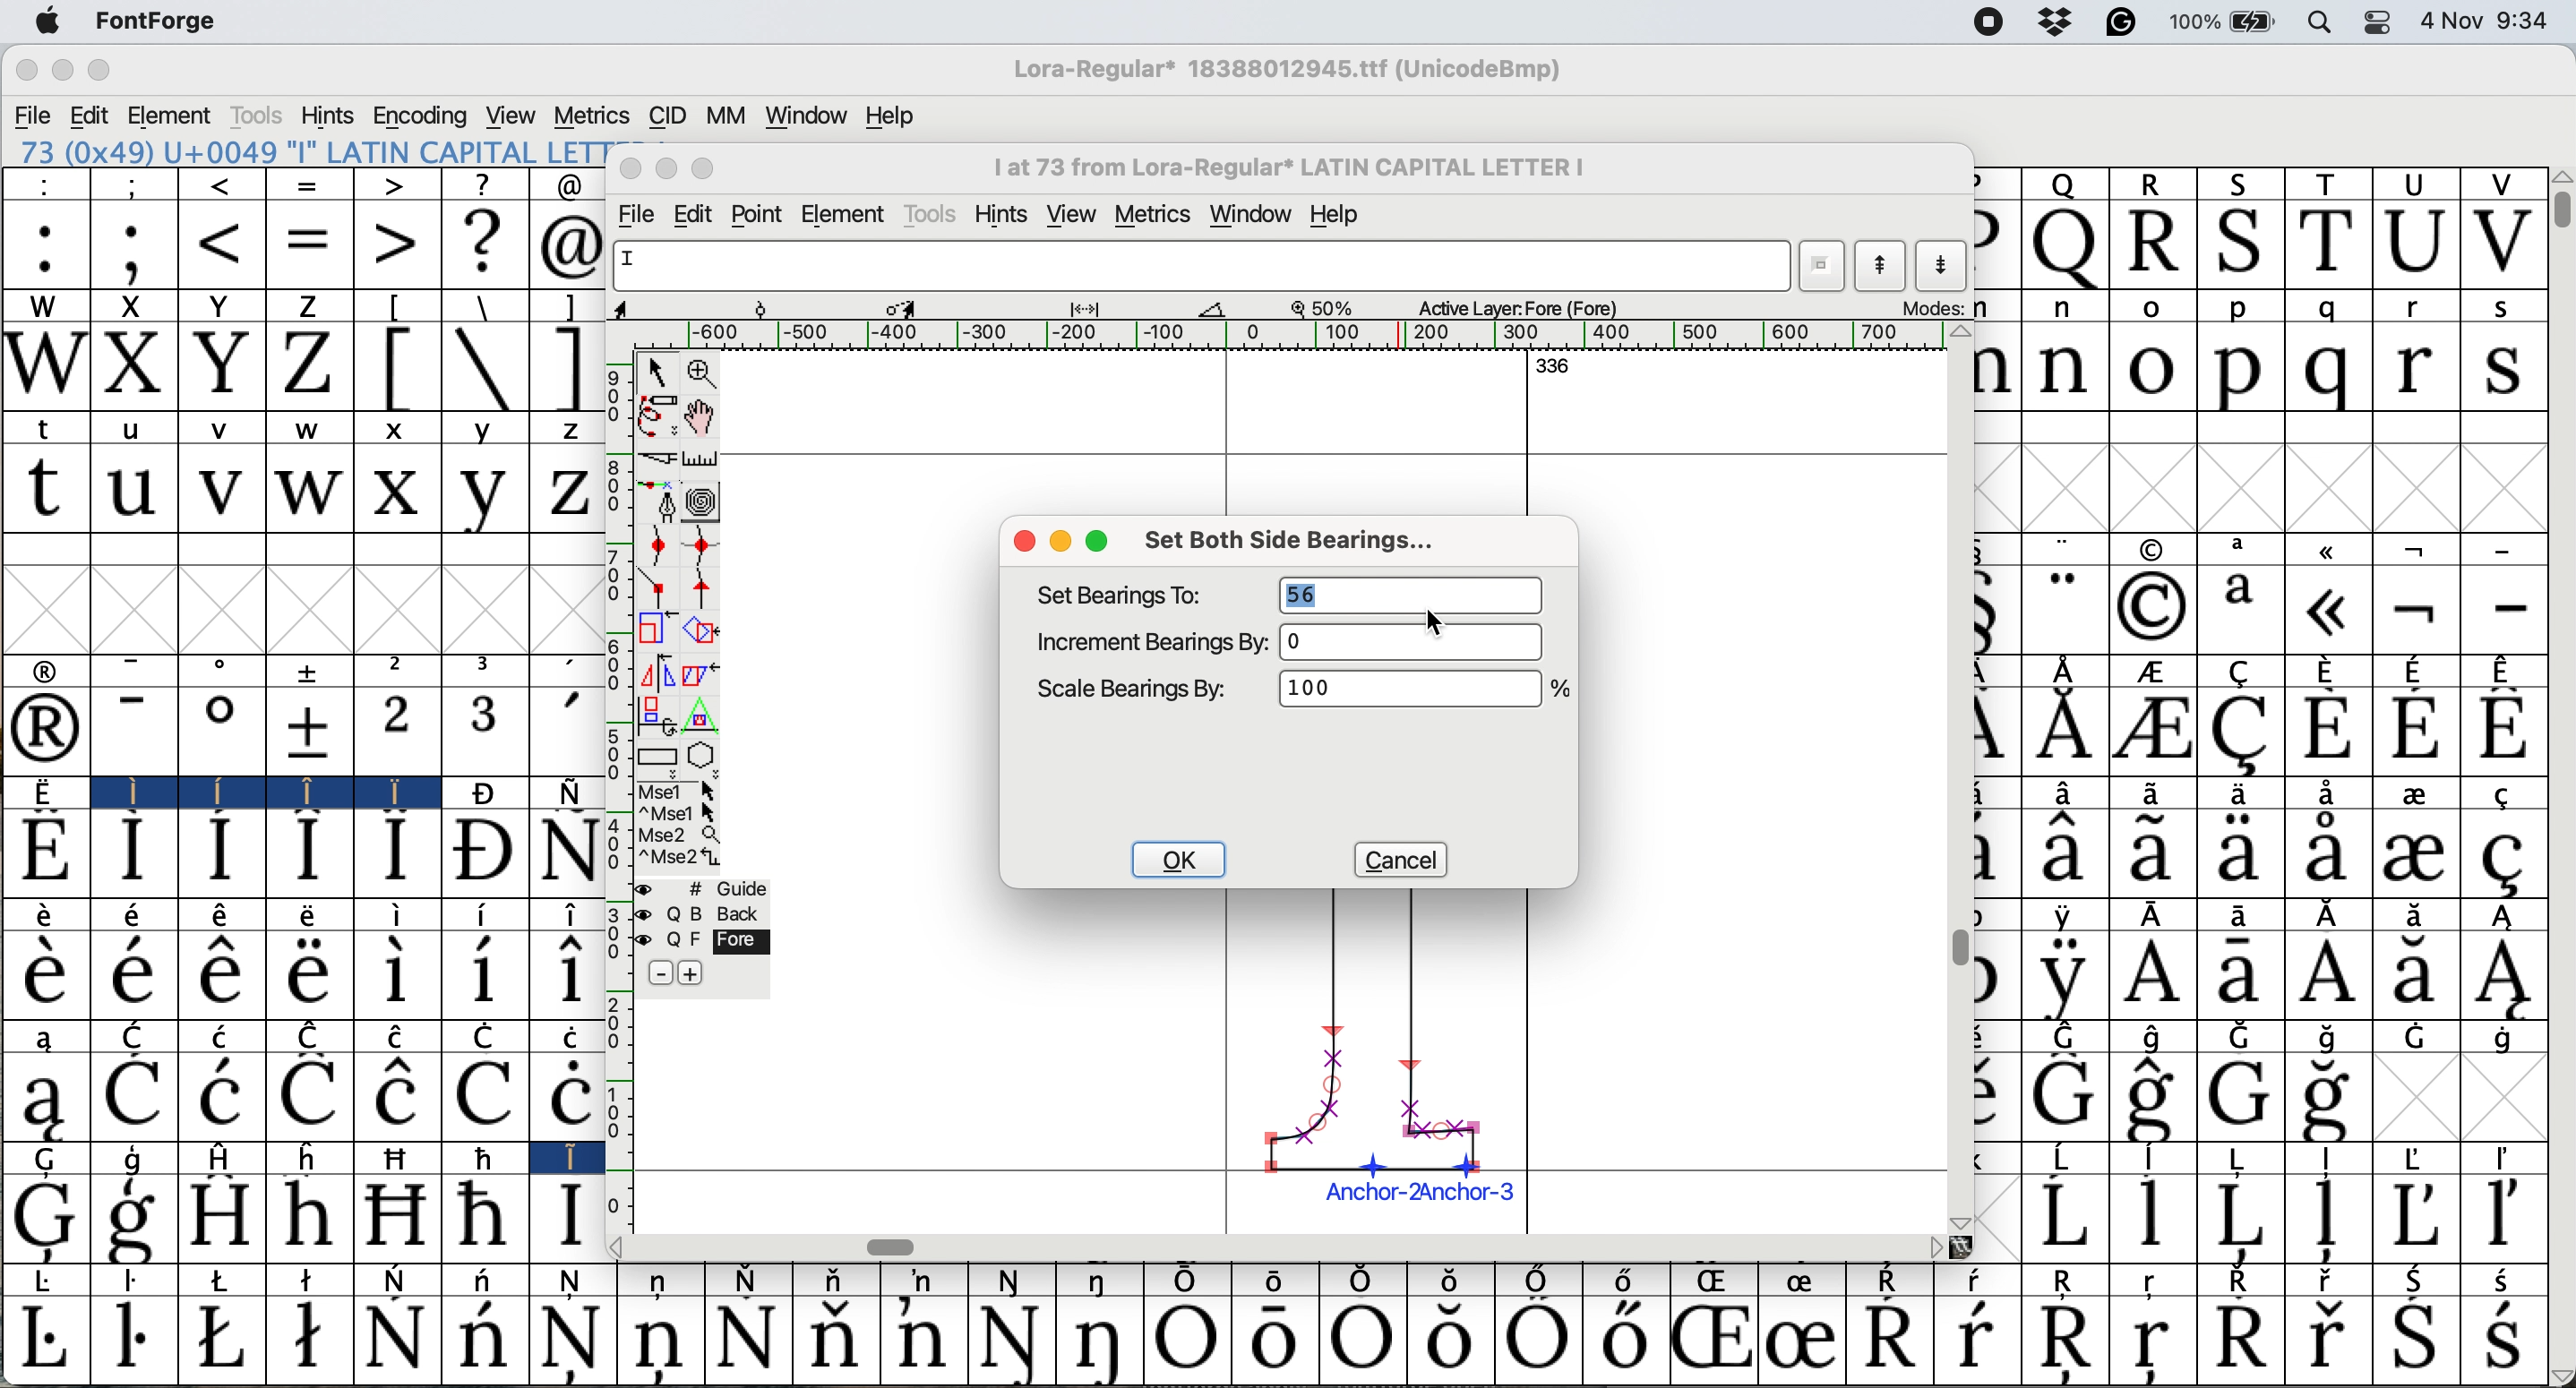  I want to click on ], so click(569, 307).